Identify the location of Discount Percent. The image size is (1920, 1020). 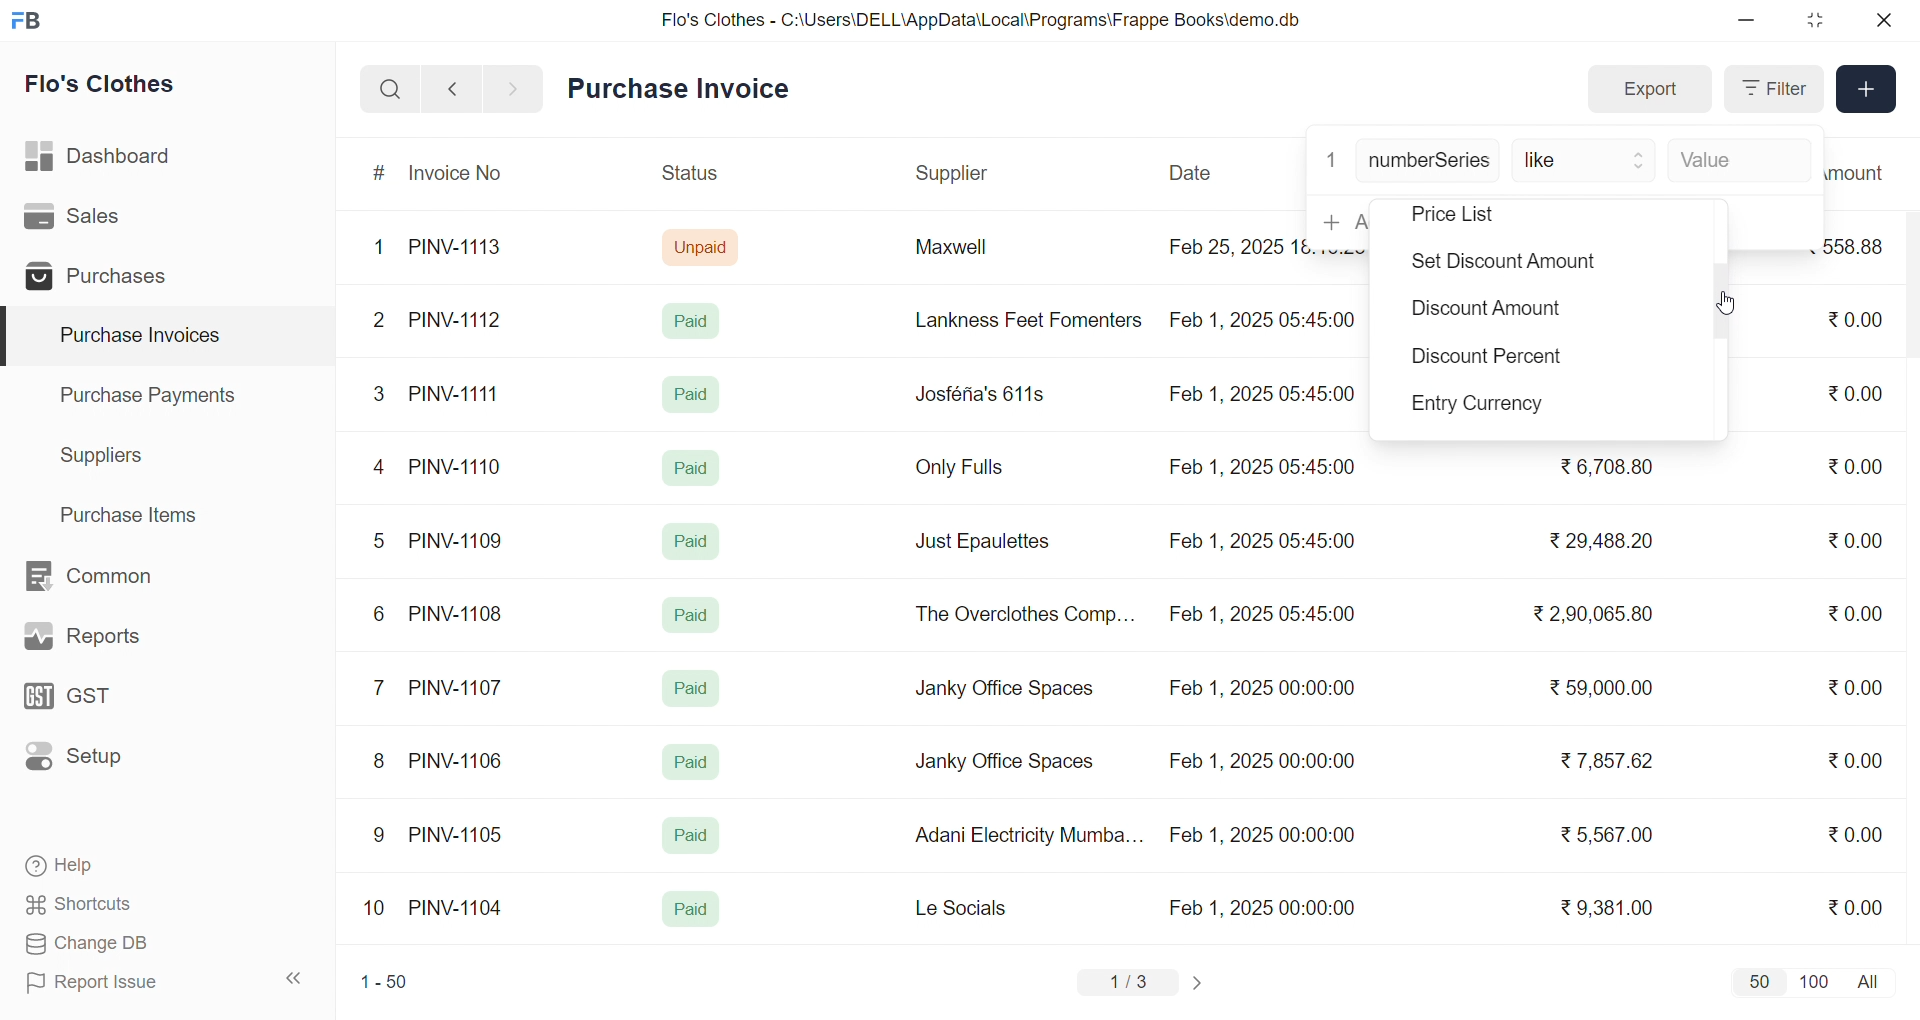
(1488, 360).